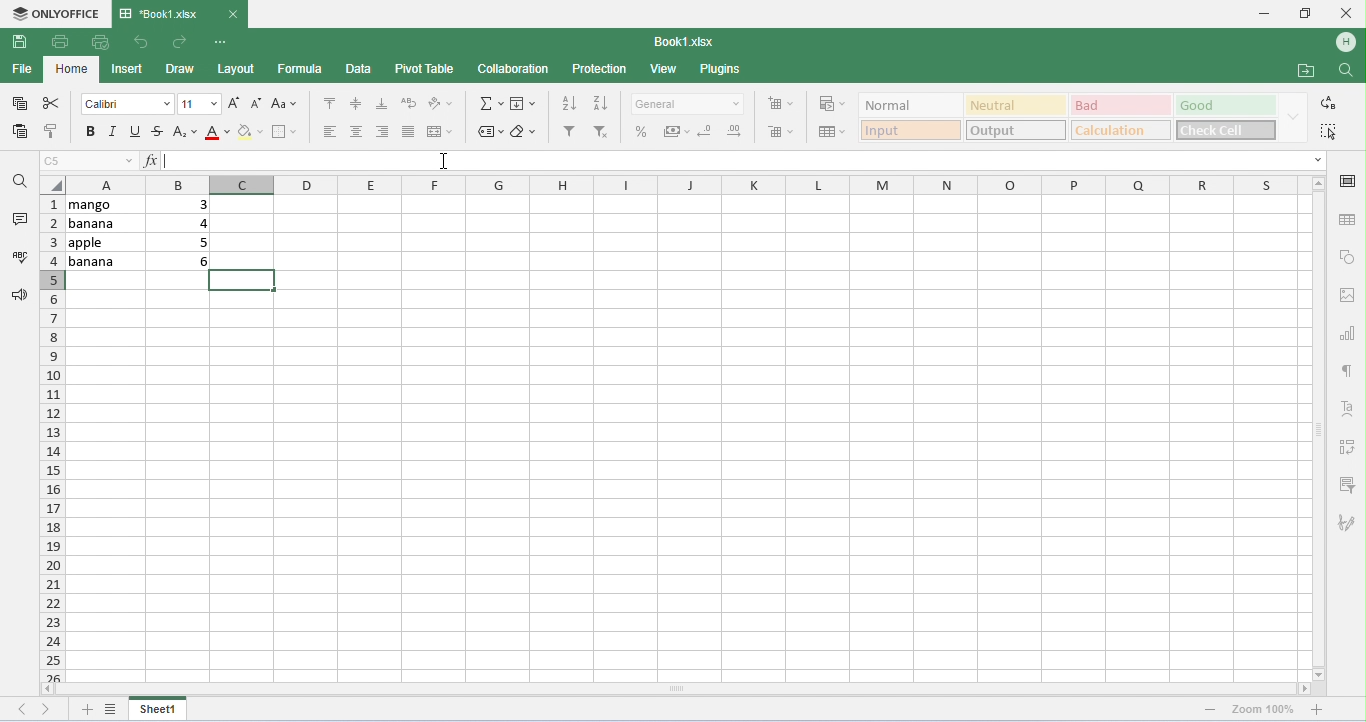  I want to click on copy style, so click(53, 129).